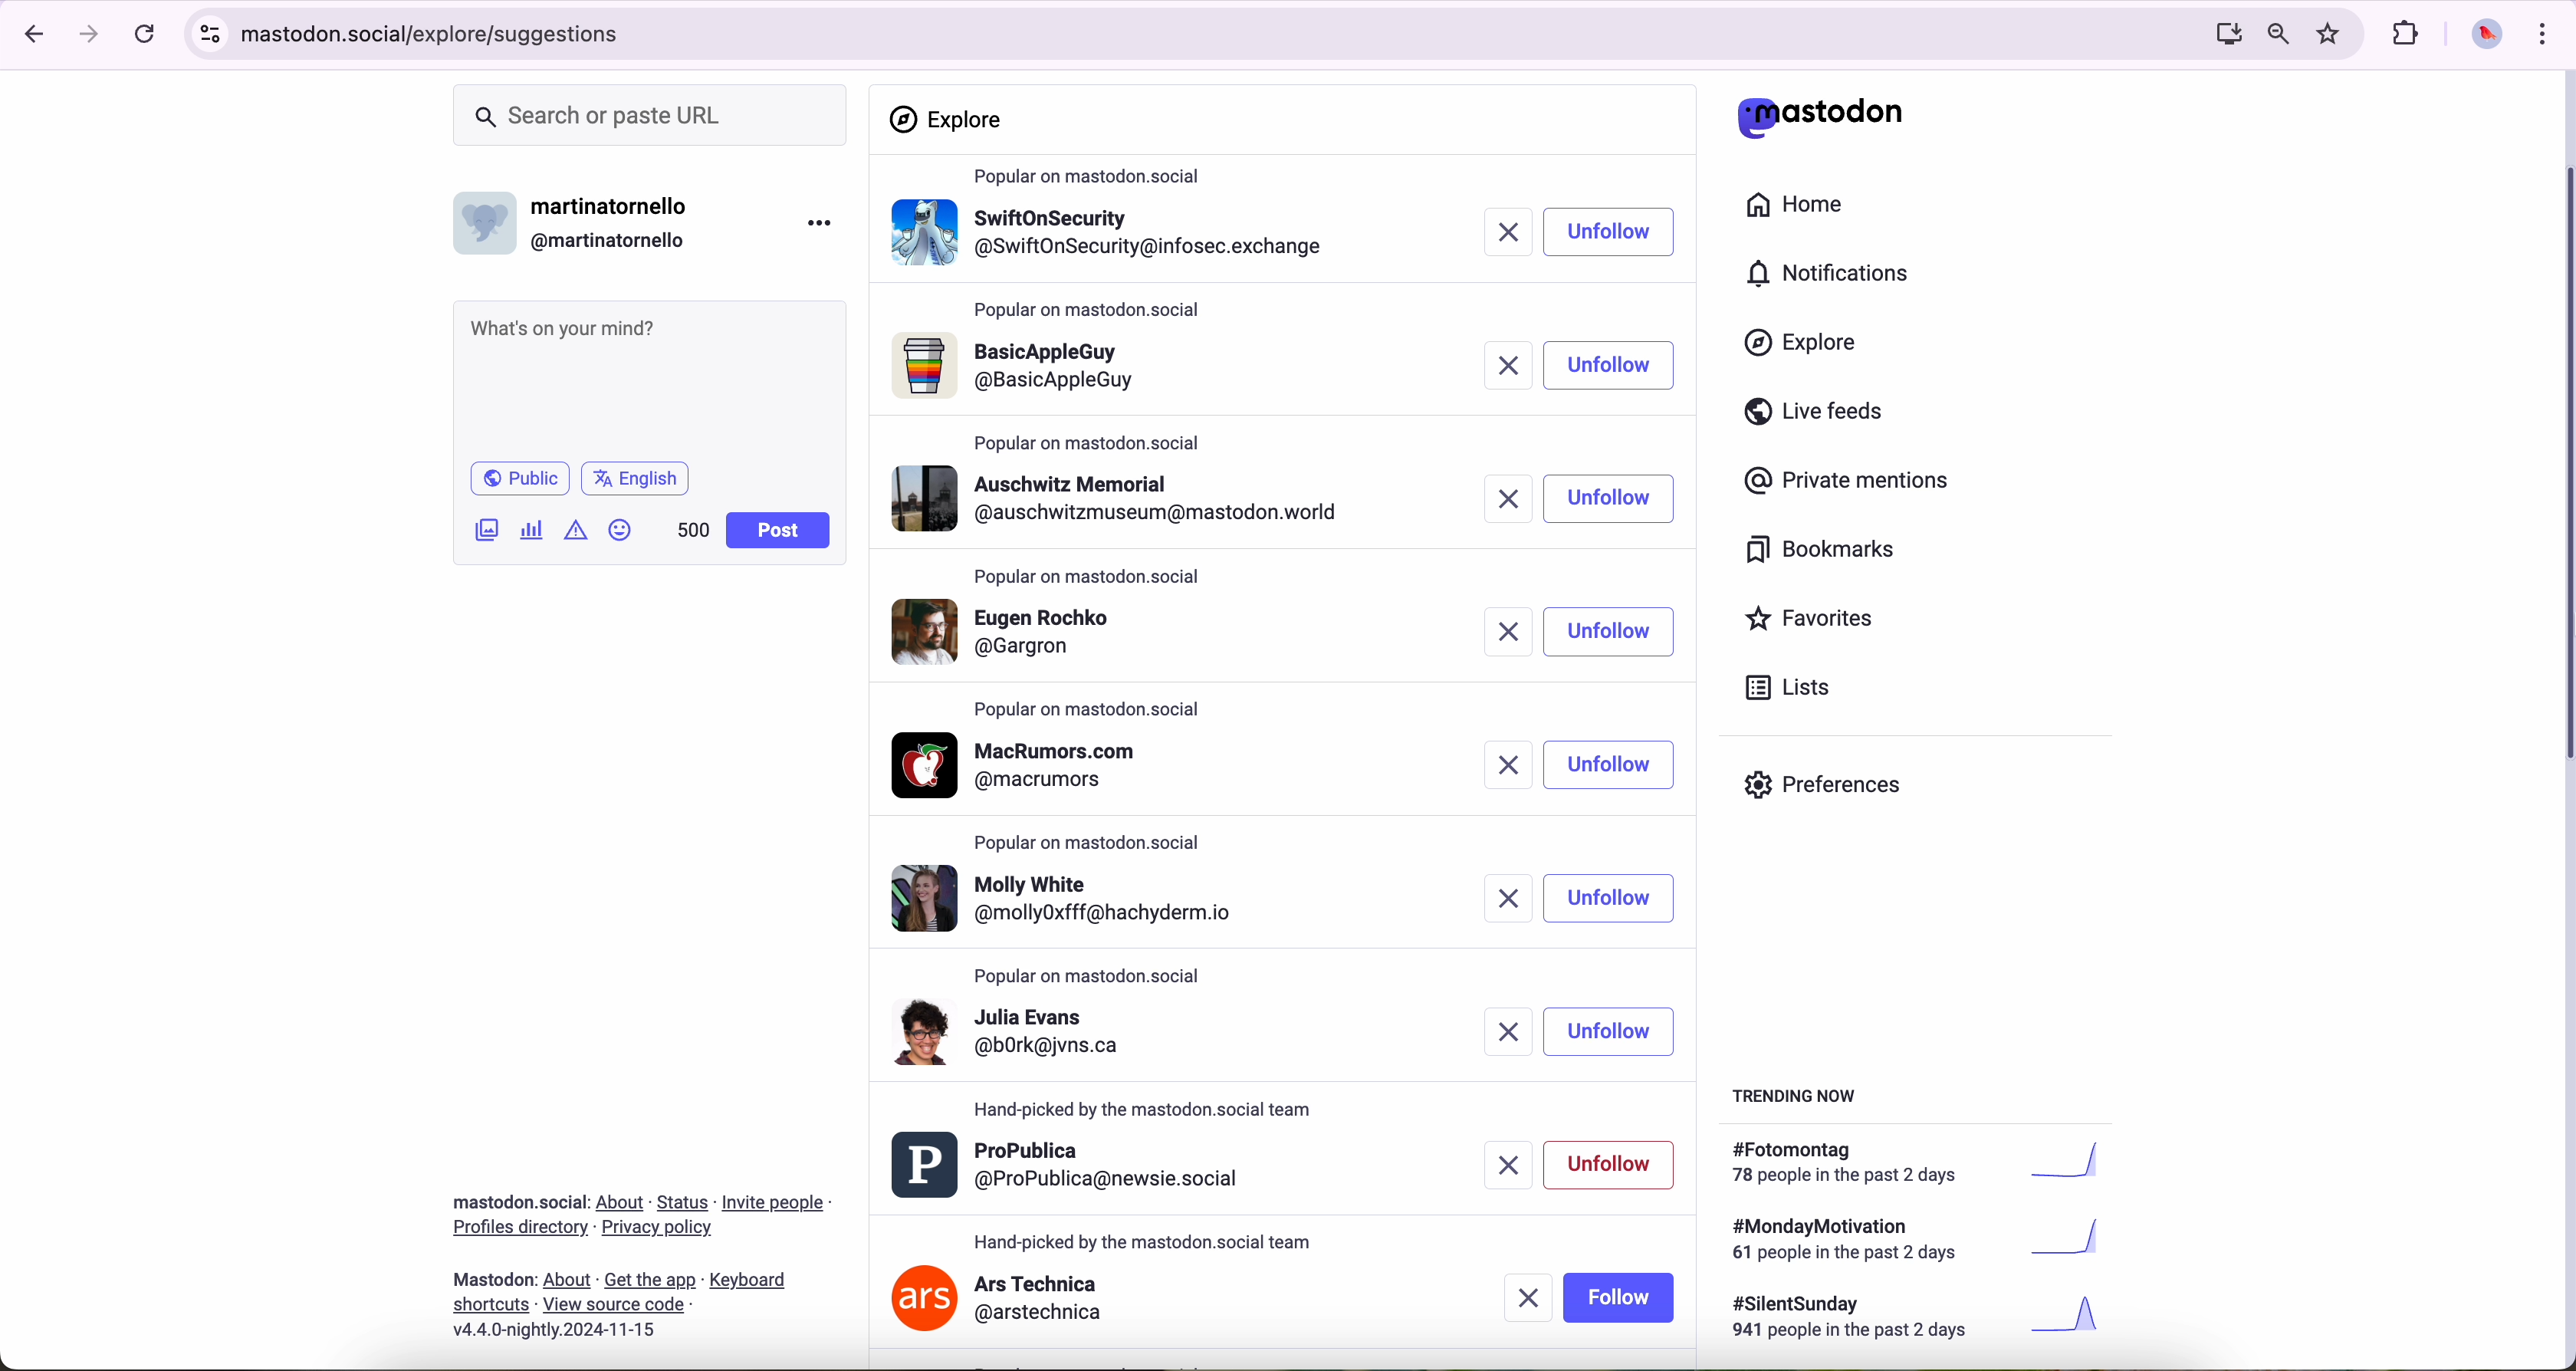 This screenshot has width=2576, height=1371. I want to click on popular on mastodon.social, so click(1095, 707).